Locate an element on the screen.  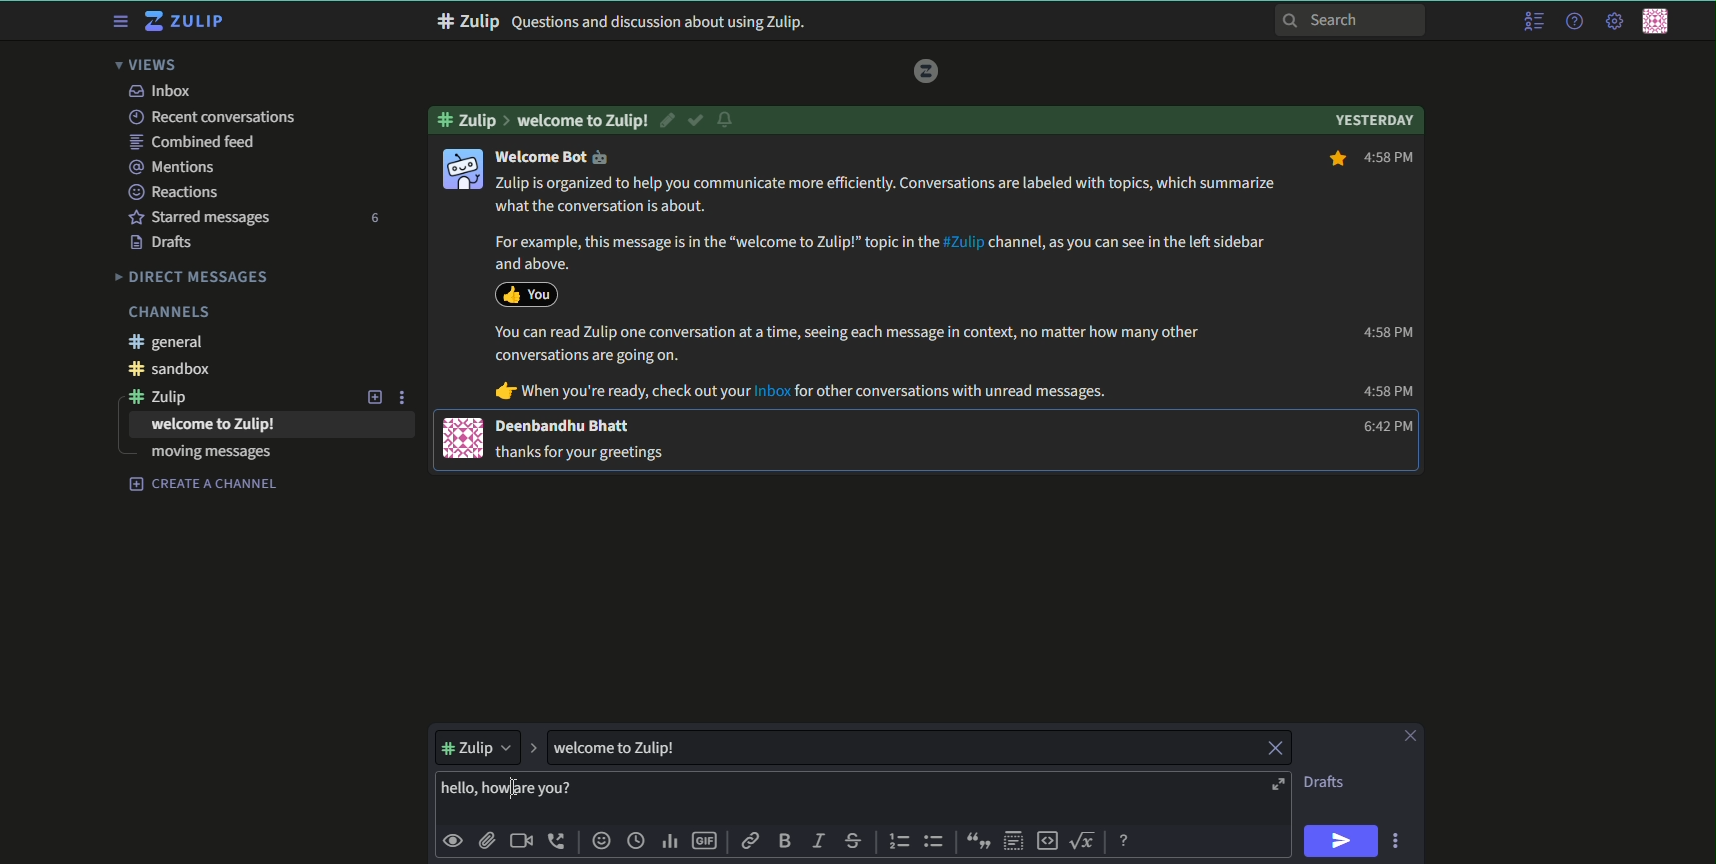
strikethrough is located at coordinates (854, 841).